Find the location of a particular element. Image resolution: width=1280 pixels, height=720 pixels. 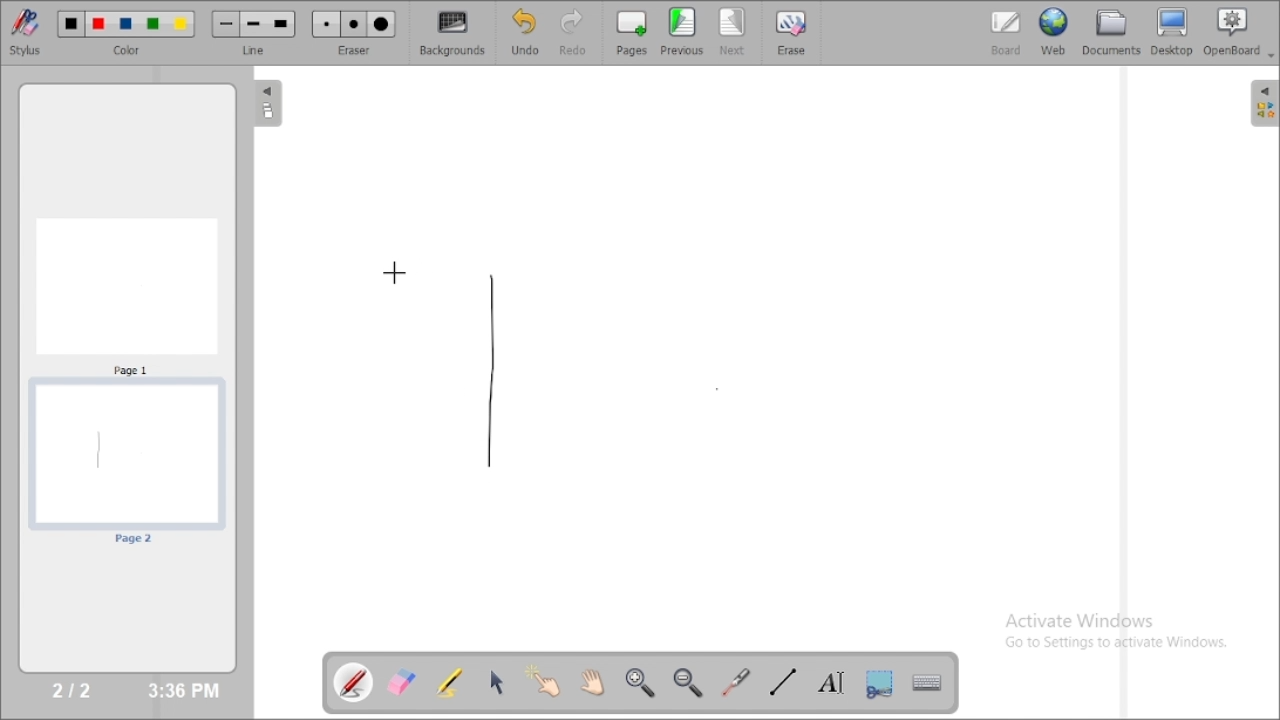

2/2 is located at coordinates (73, 689).